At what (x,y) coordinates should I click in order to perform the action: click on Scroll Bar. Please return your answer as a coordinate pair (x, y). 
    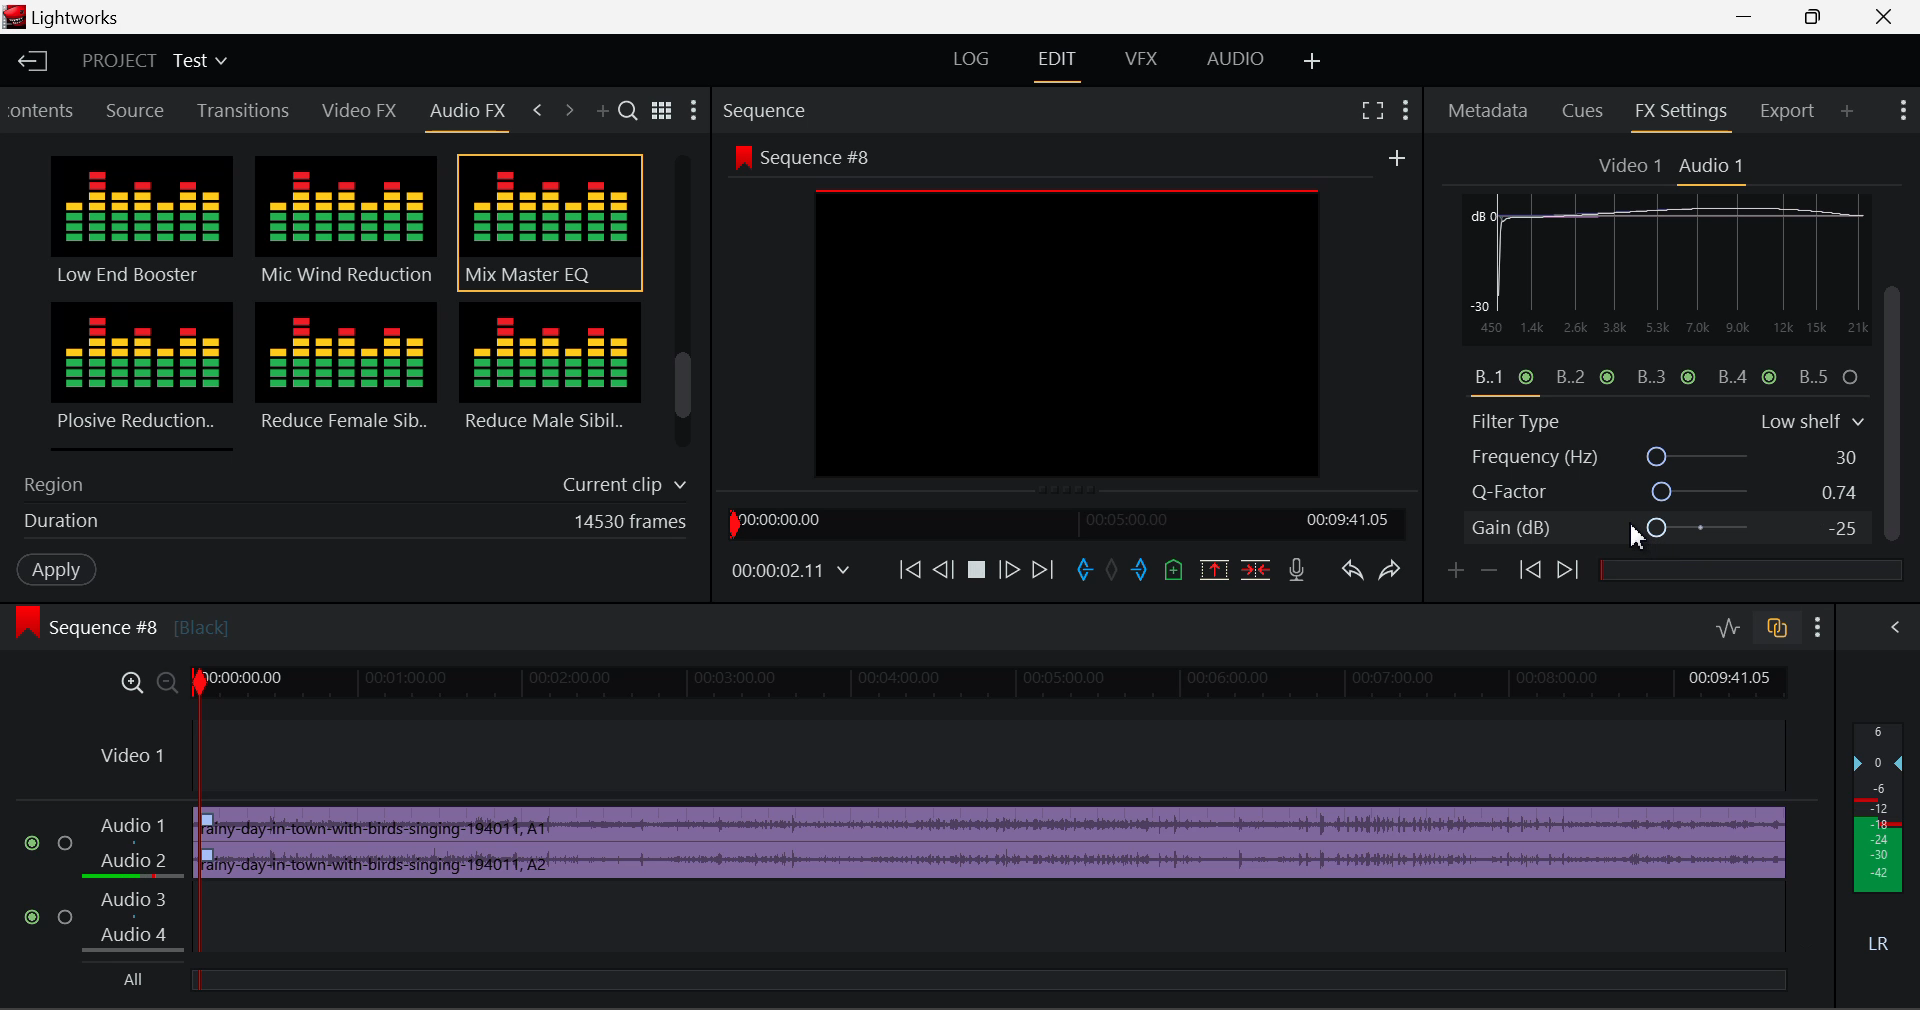
    Looking at the image, I should click on (684, 306).